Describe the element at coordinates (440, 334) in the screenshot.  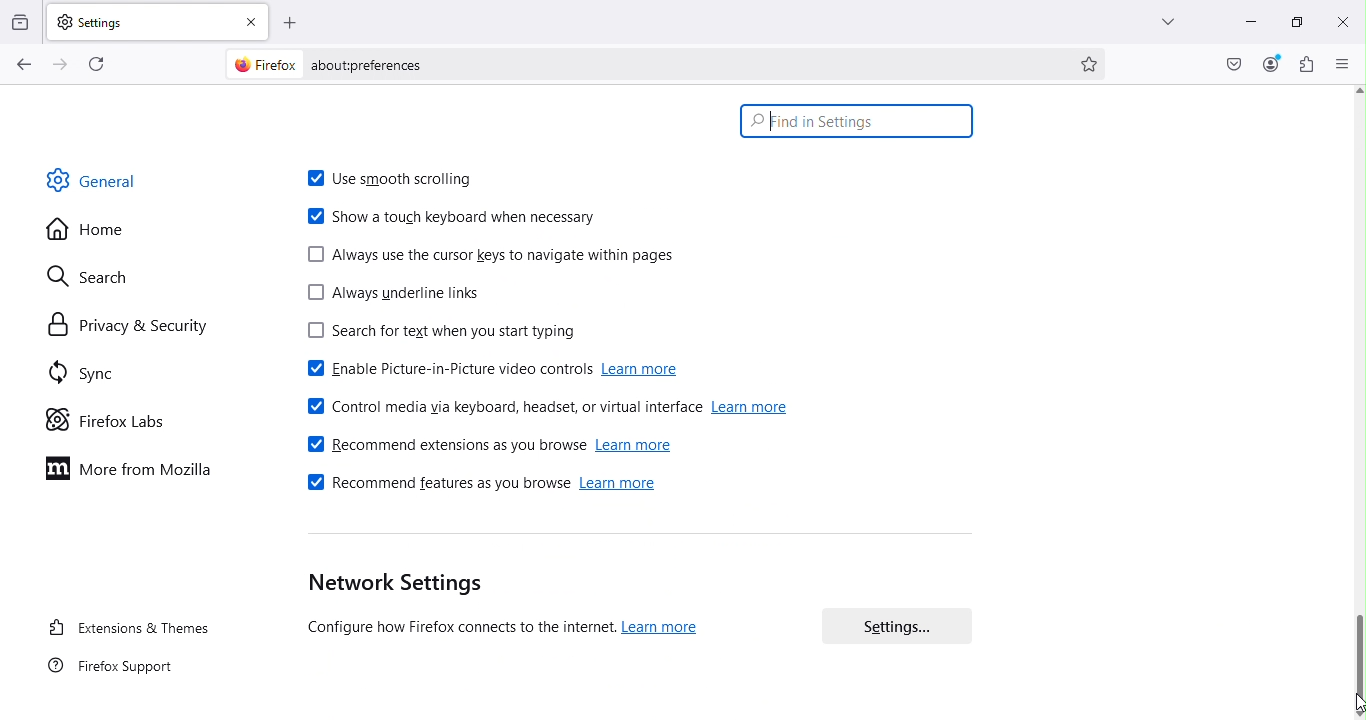
I see `Search for text when you start typing` at that location.